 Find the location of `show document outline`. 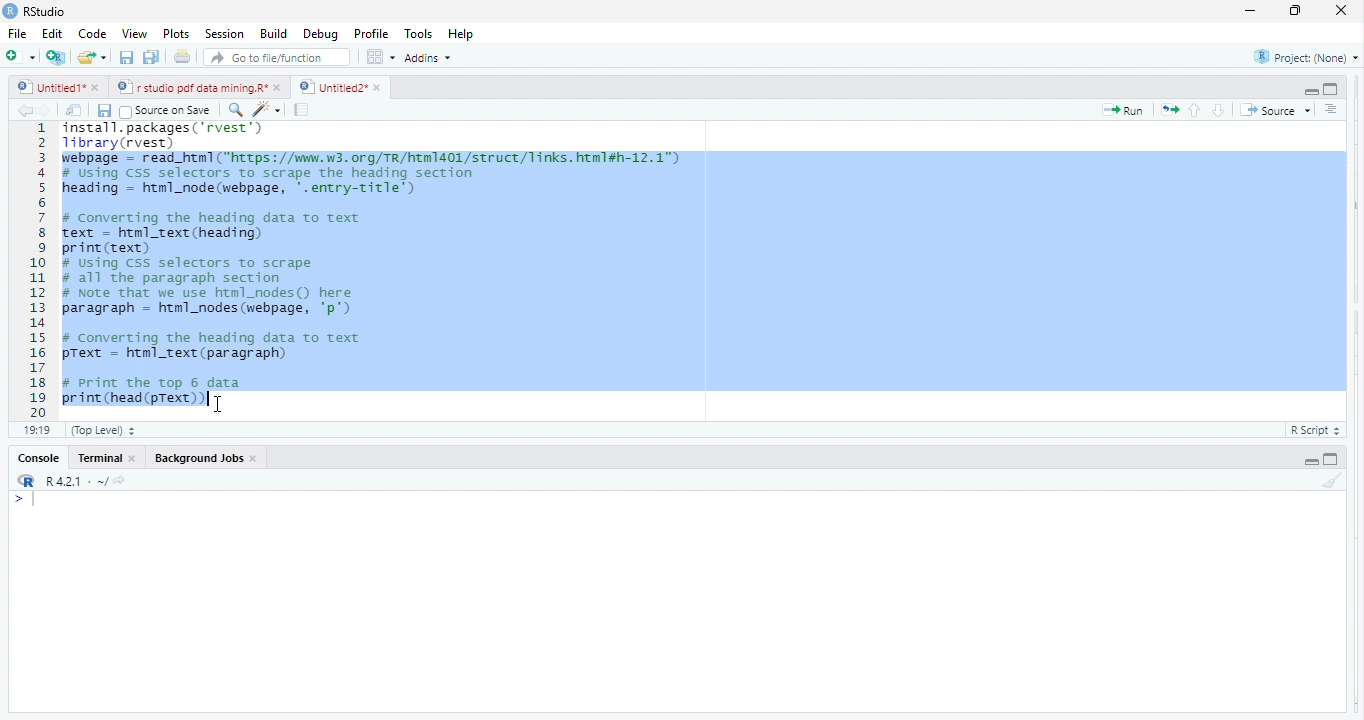

show document outline is located at coordinates (1332, 109).